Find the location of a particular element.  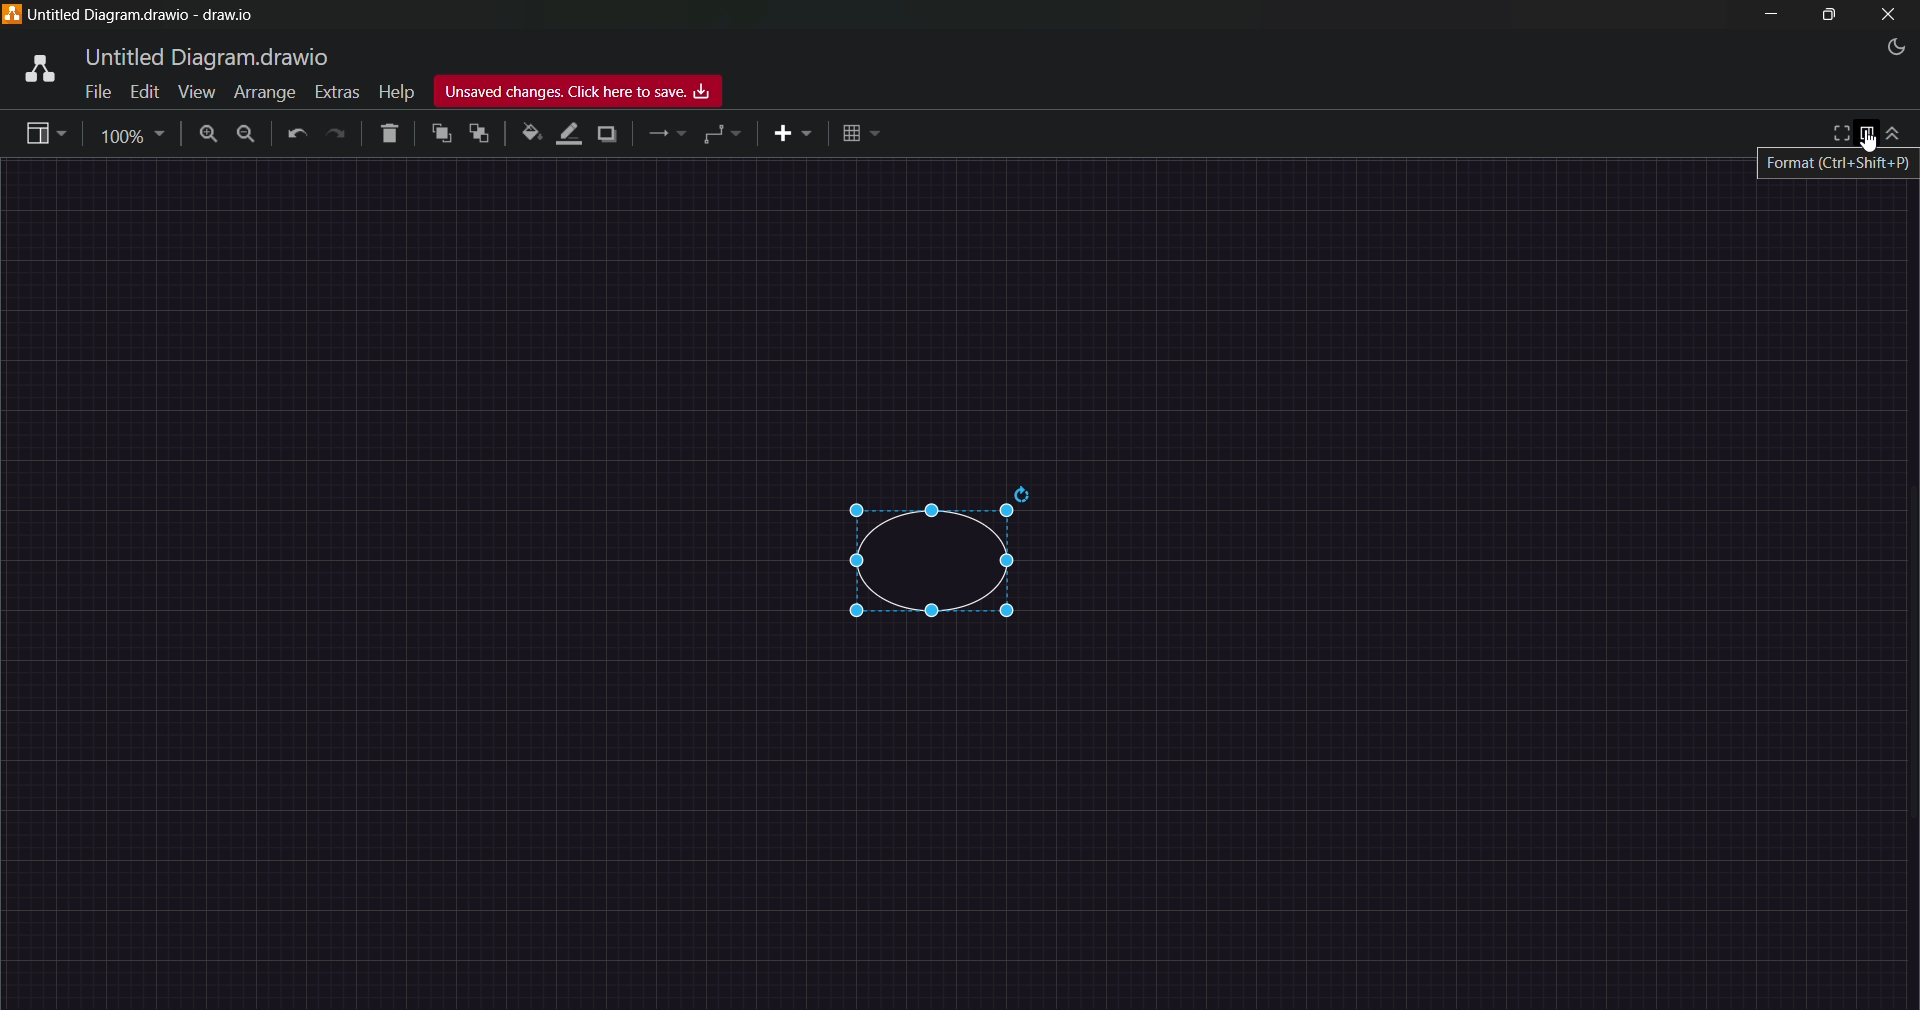

delete is located at coordinates (390, 136).